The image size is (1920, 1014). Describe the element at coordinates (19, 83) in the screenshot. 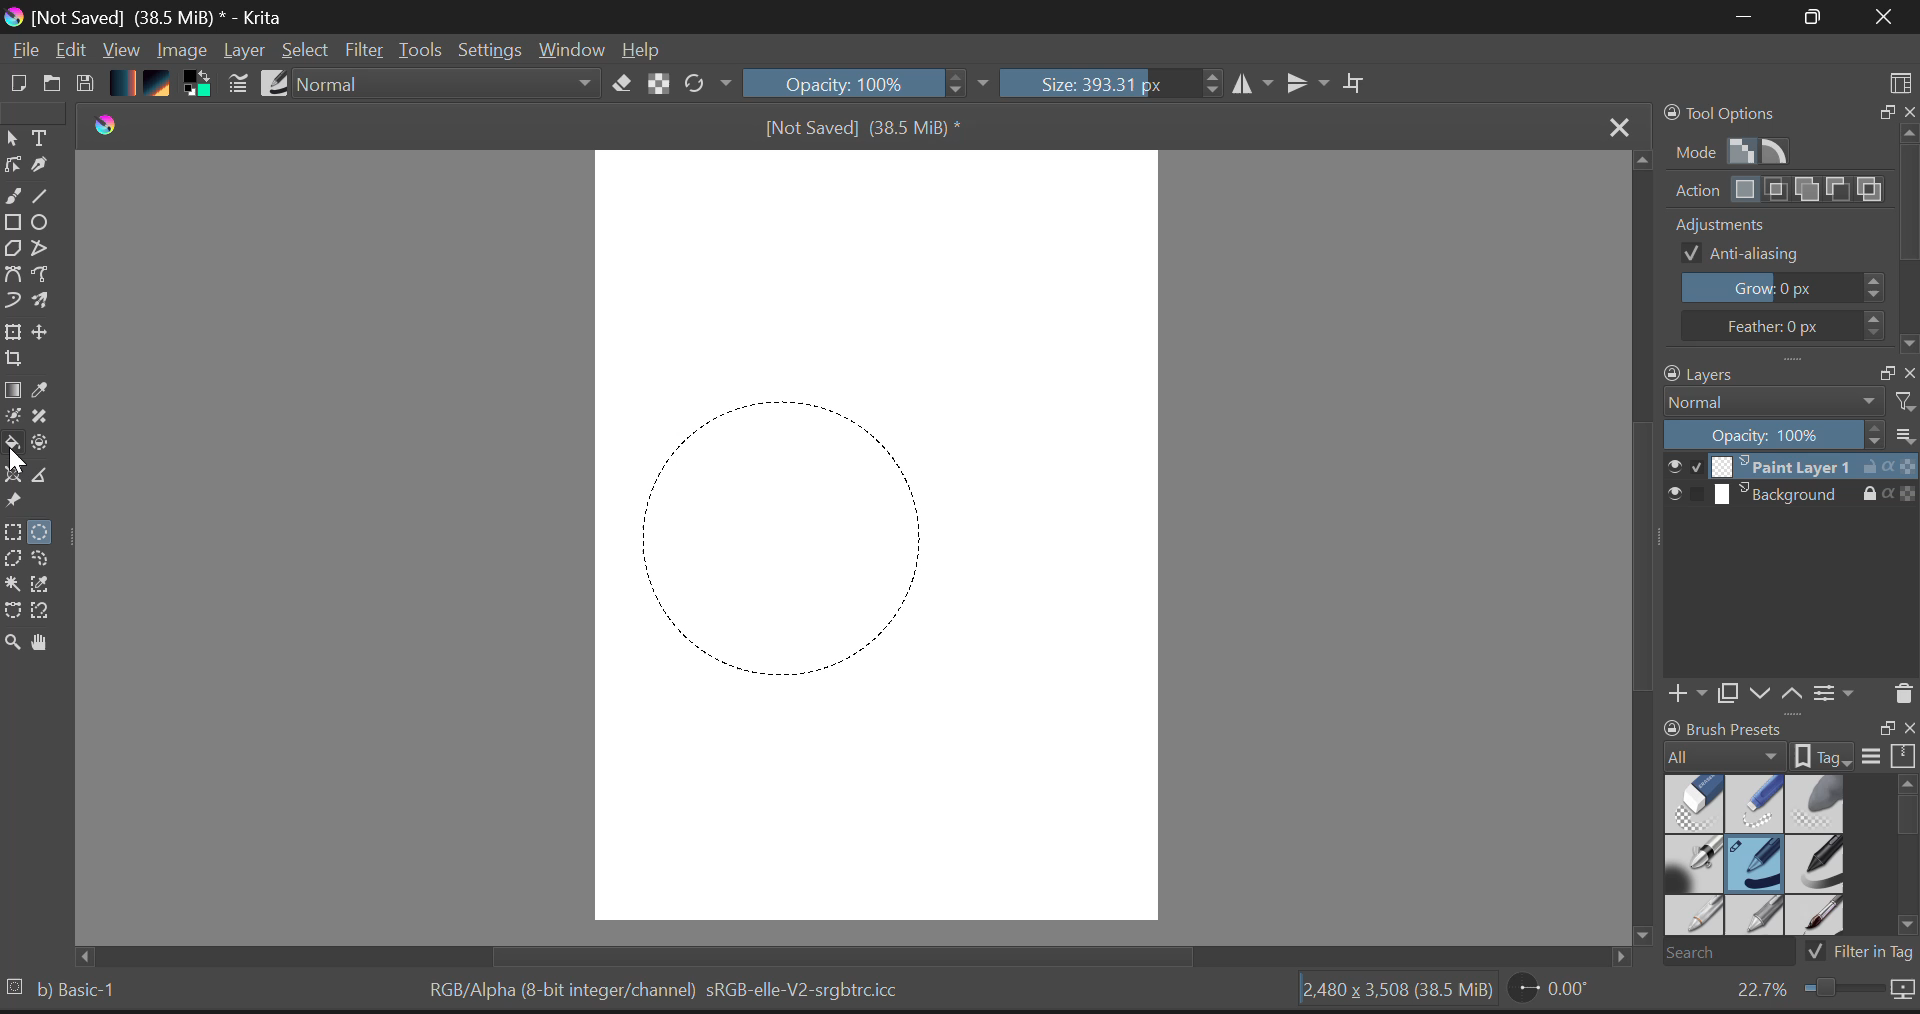

I see `New` at that location.